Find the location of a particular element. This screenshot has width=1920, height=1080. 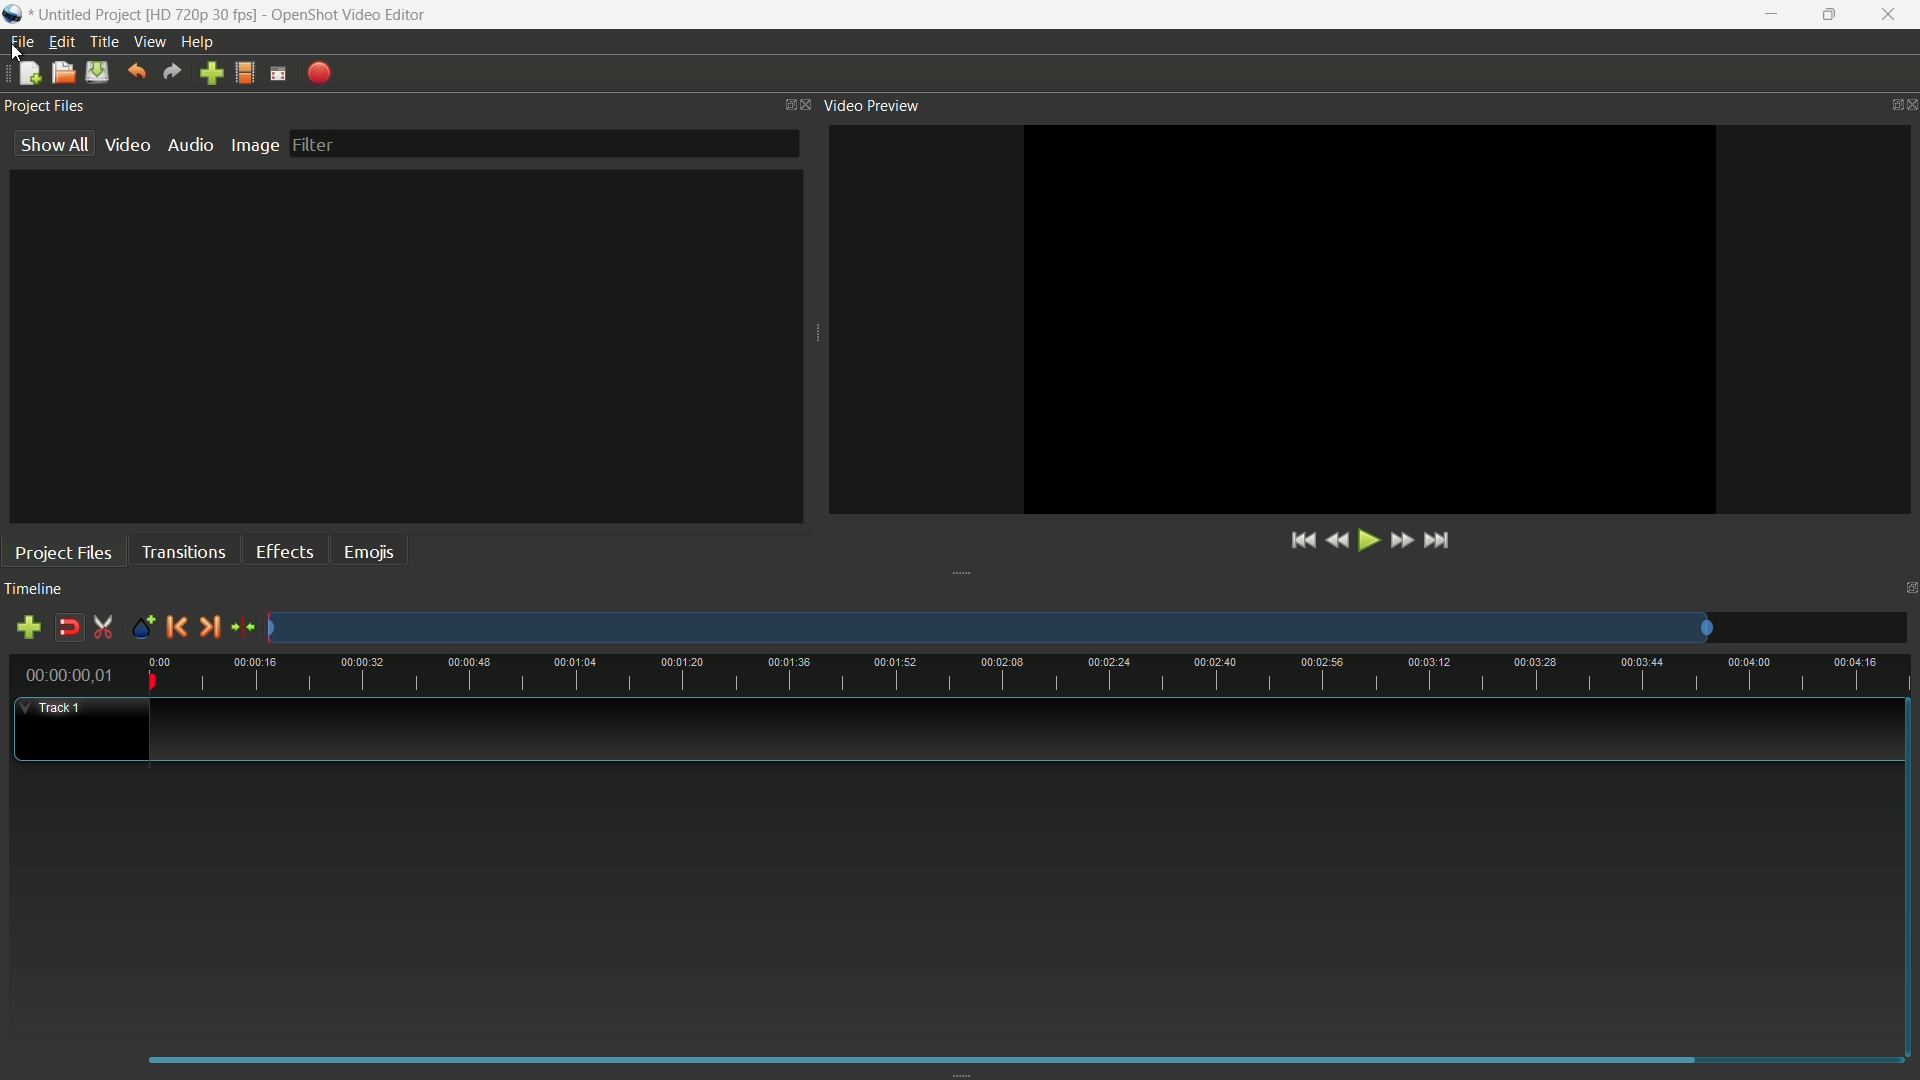

rewind is located at coordinates (1334, 542).